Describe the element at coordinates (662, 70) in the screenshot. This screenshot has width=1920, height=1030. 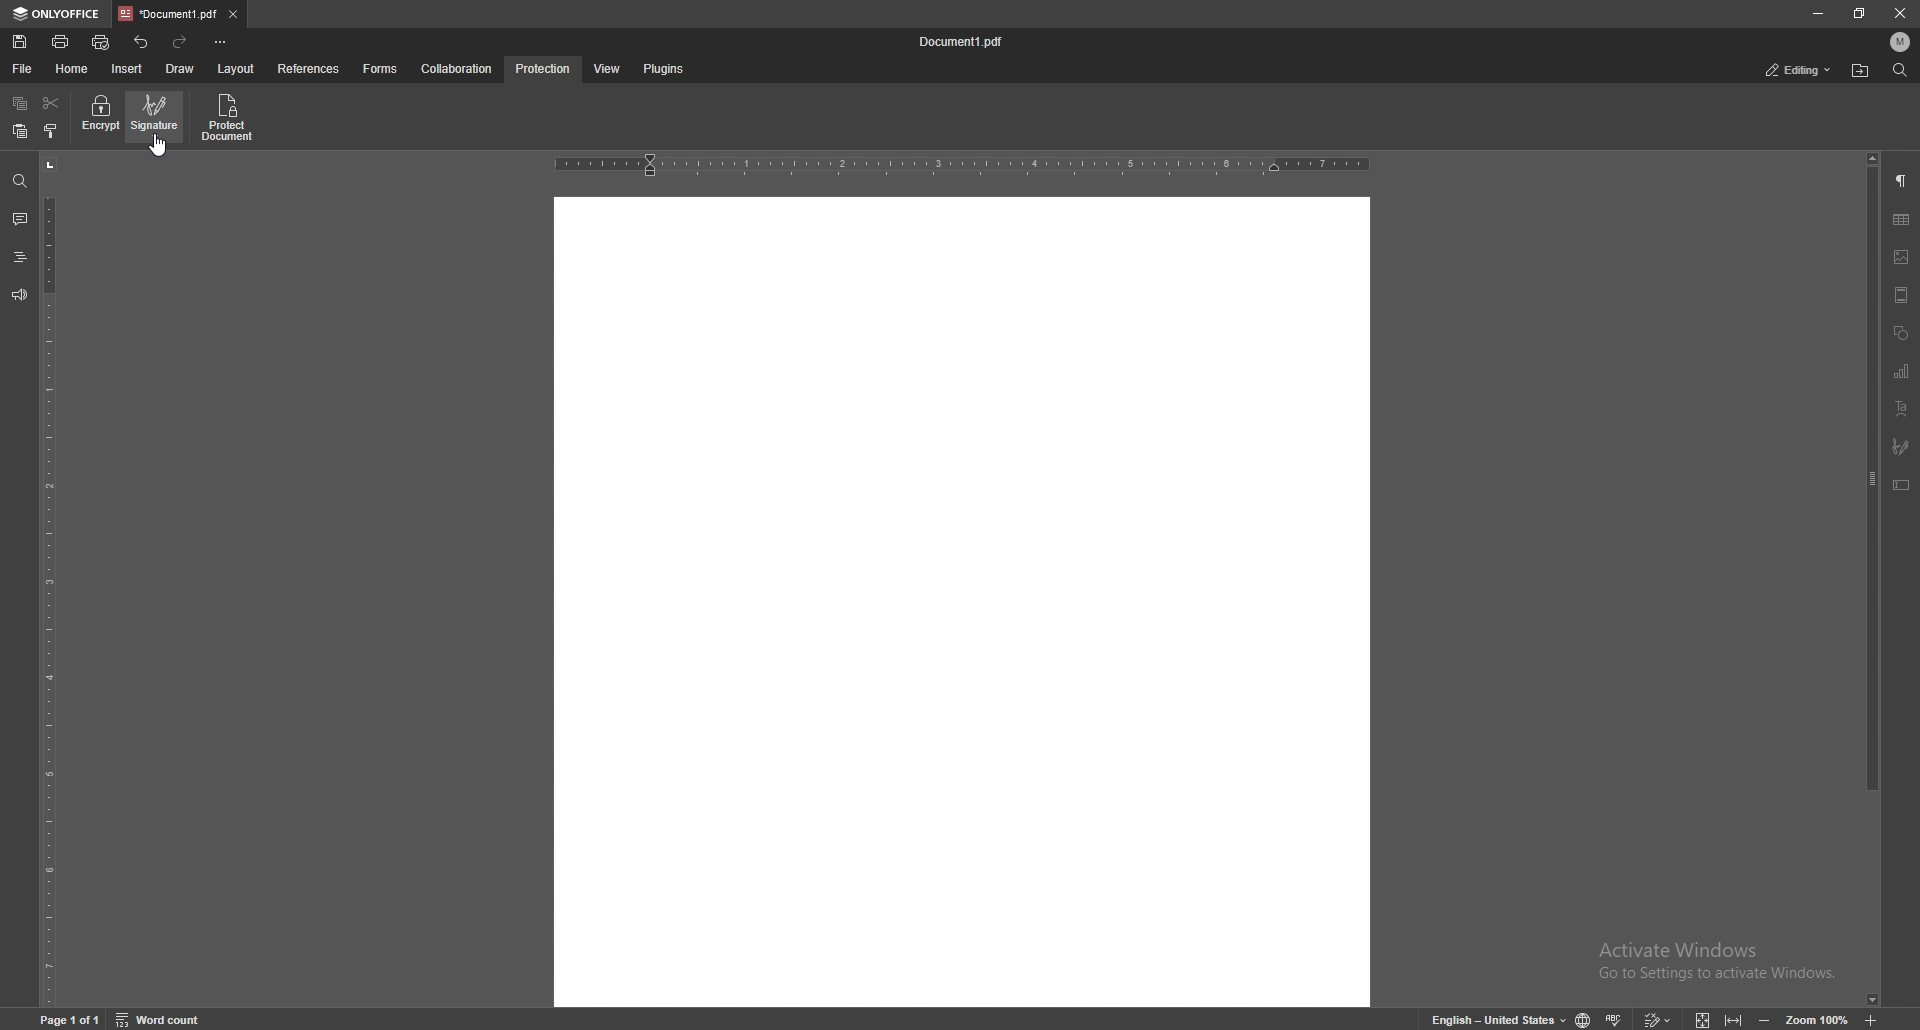
I see `plugins` at that location.